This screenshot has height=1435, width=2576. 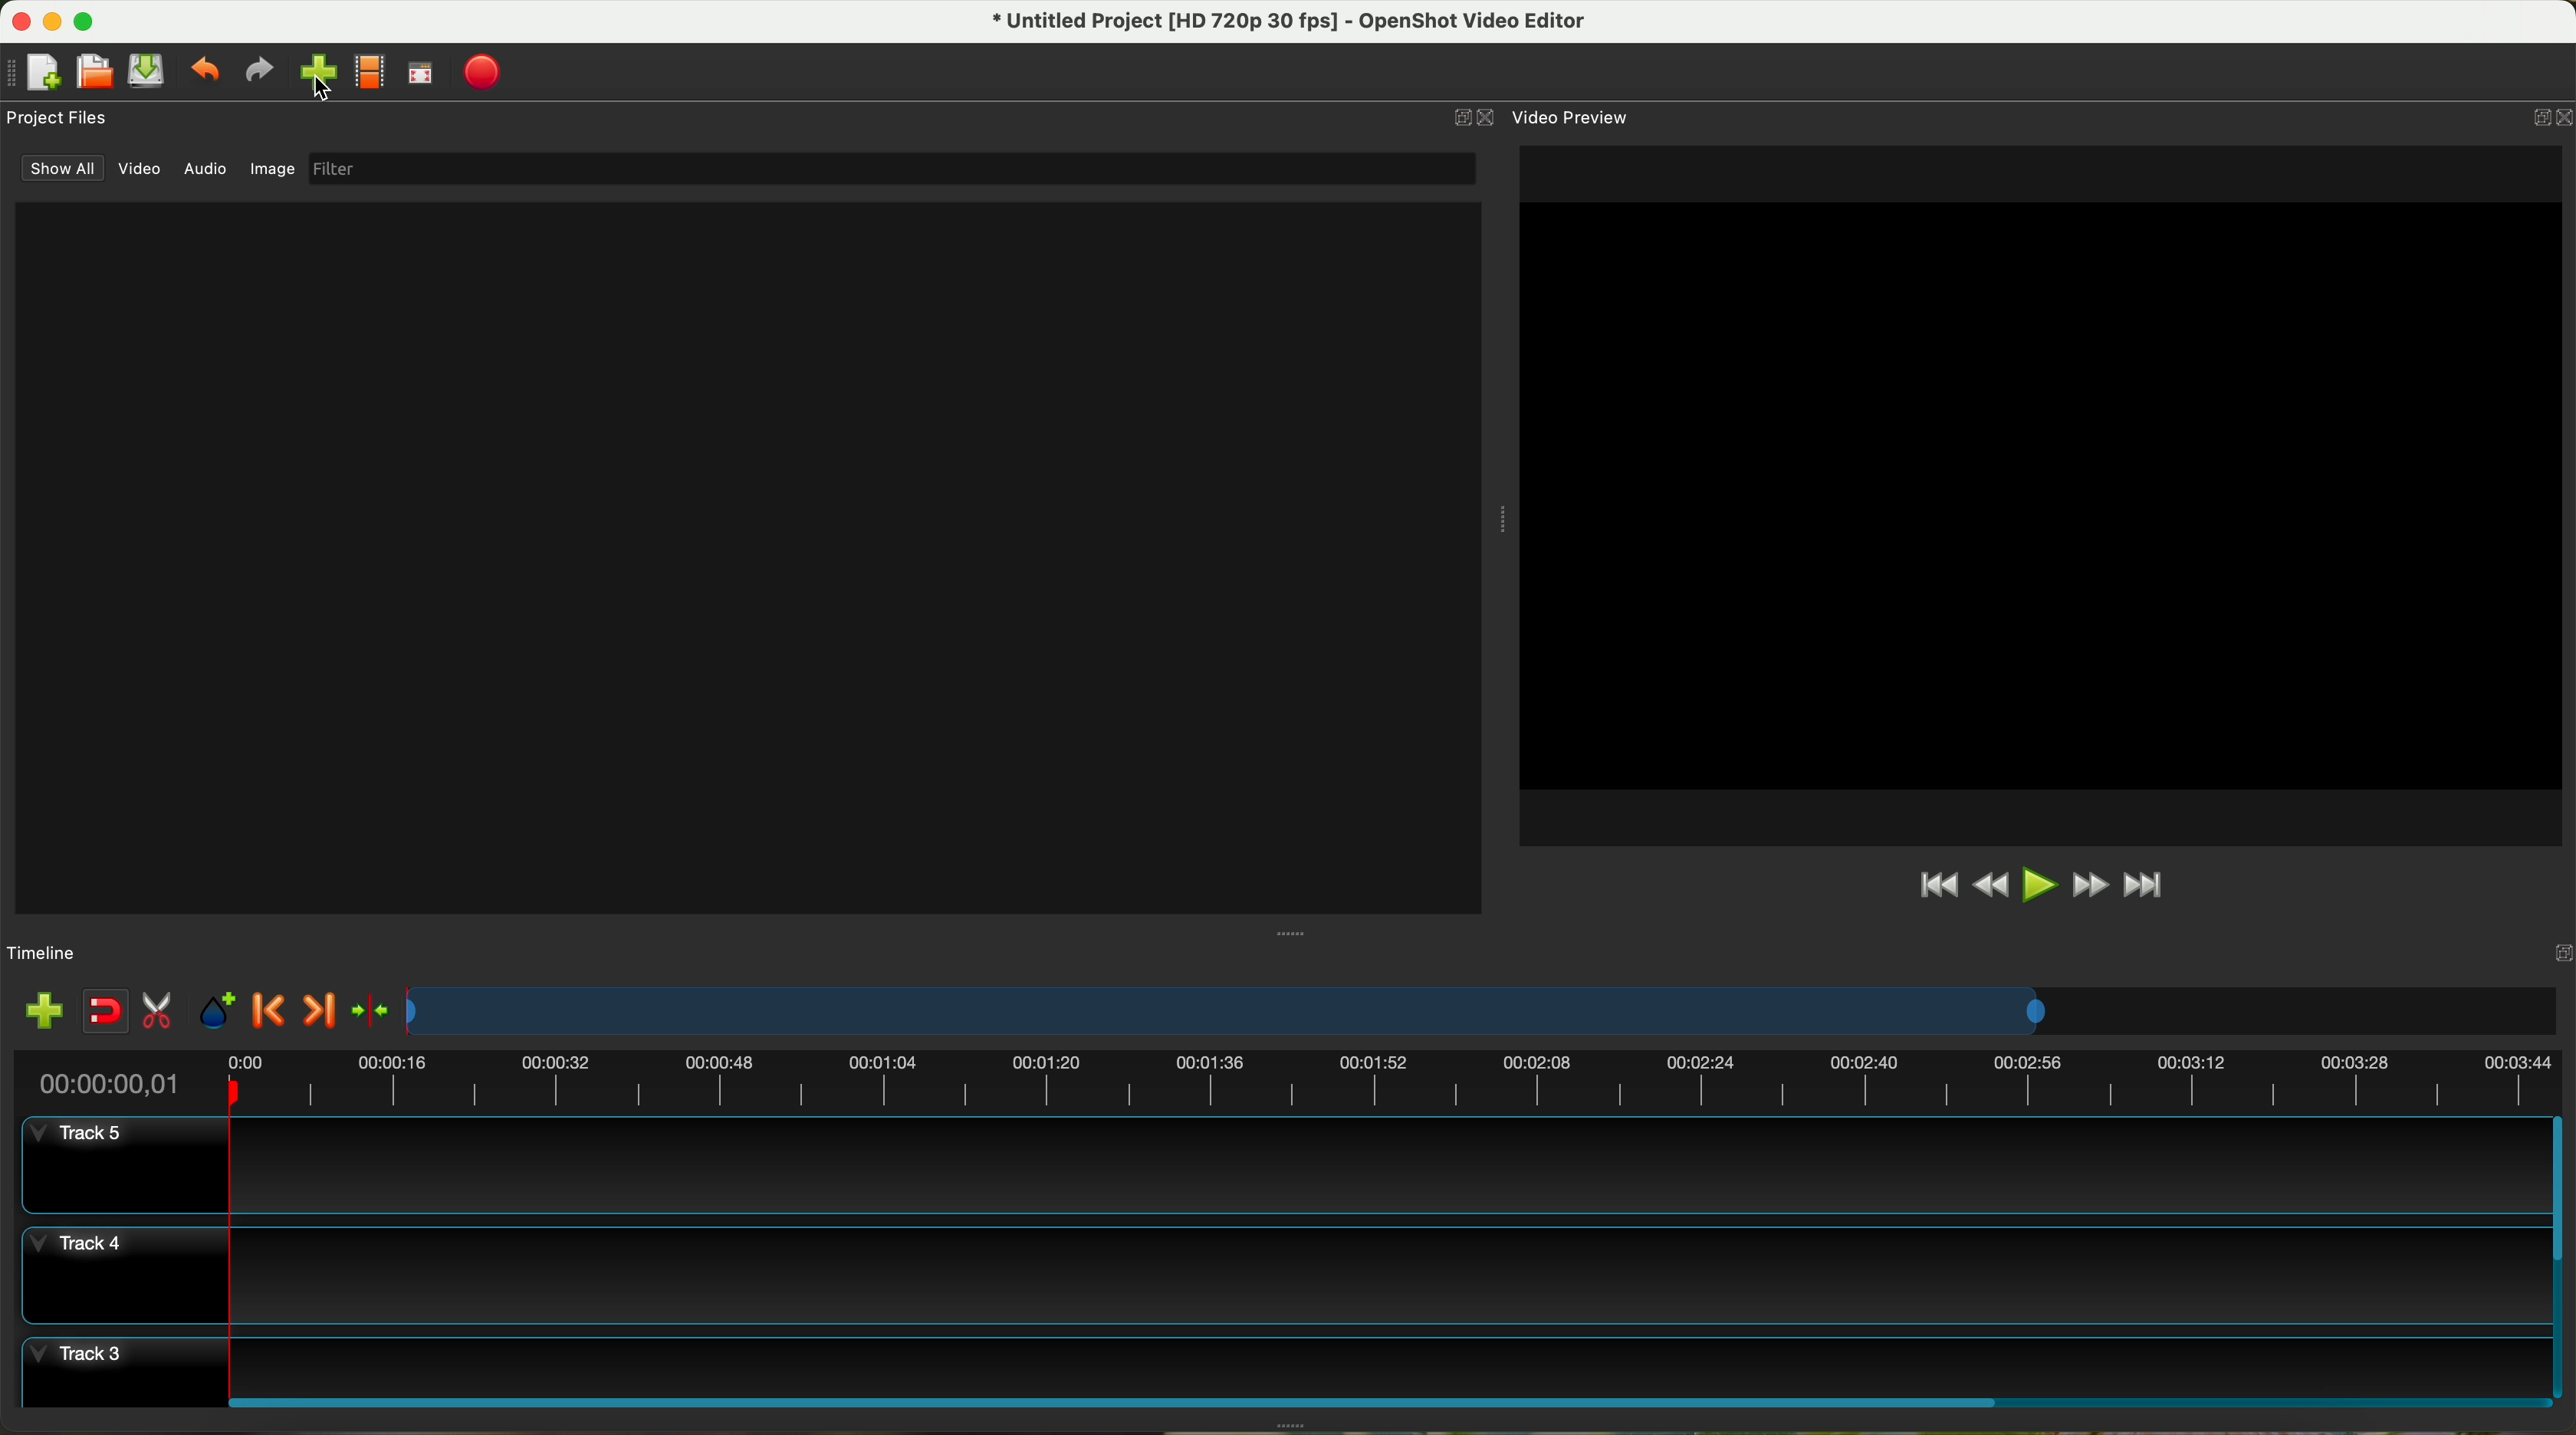 What do you see at coordinates (324, 1013) in the screenshot?
I see `next marker` at bounding box center [324, 1013].